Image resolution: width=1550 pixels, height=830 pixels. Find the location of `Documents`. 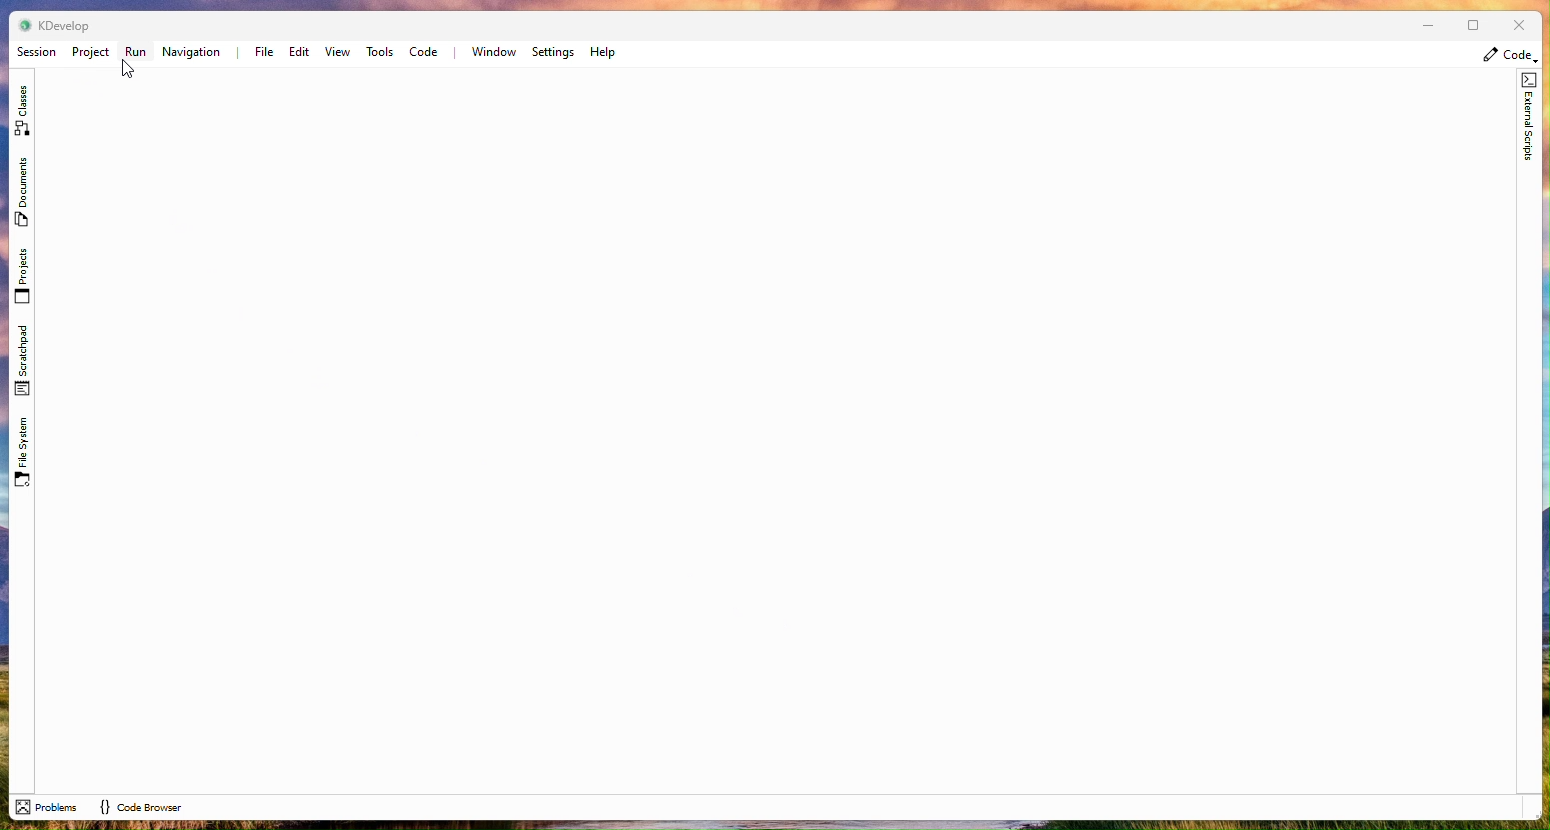

Documents is located at coordinates (20, 193).